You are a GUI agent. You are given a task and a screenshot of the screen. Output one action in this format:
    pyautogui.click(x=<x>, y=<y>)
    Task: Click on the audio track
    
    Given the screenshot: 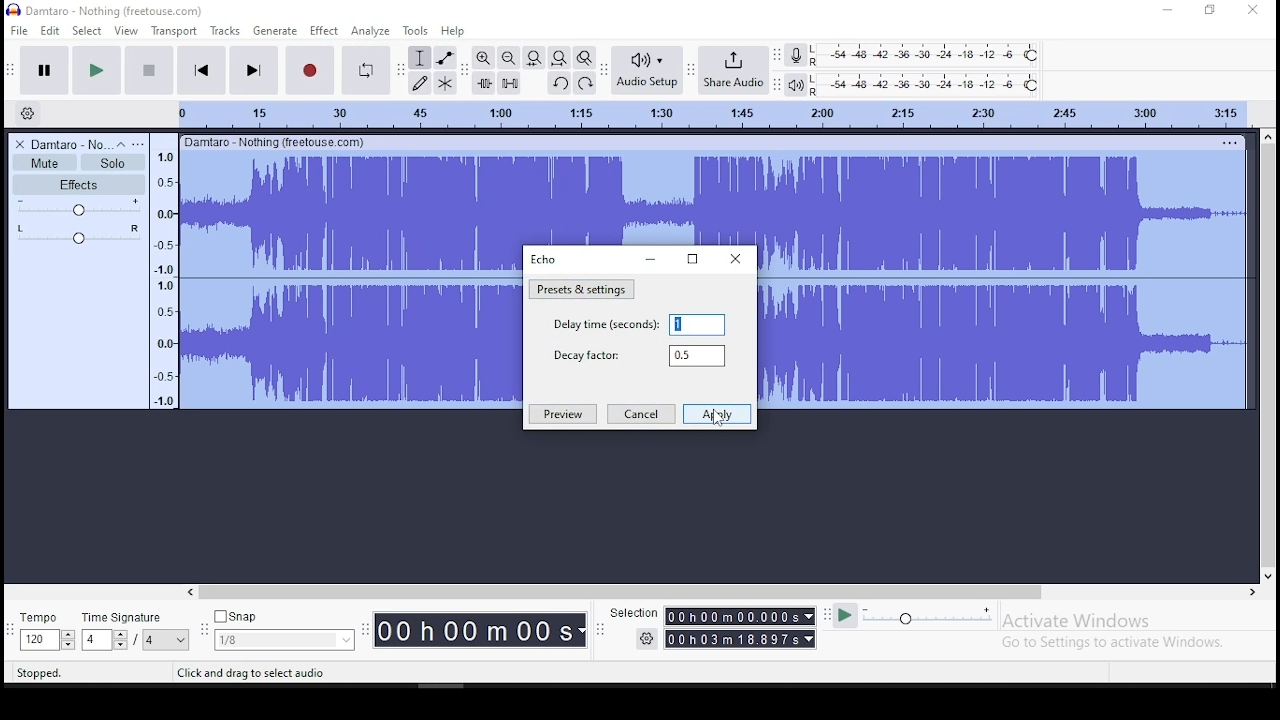 What is the action you would take?
    pyautogui.click(x=352, y=344)
    